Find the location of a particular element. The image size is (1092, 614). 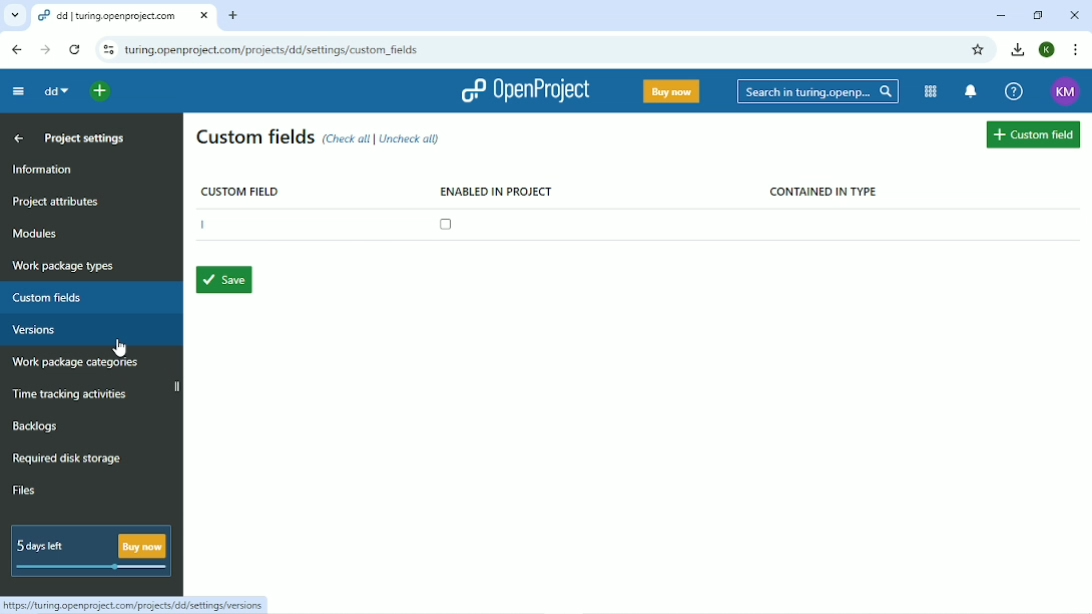

Account is located at coordinates (1048, 49).